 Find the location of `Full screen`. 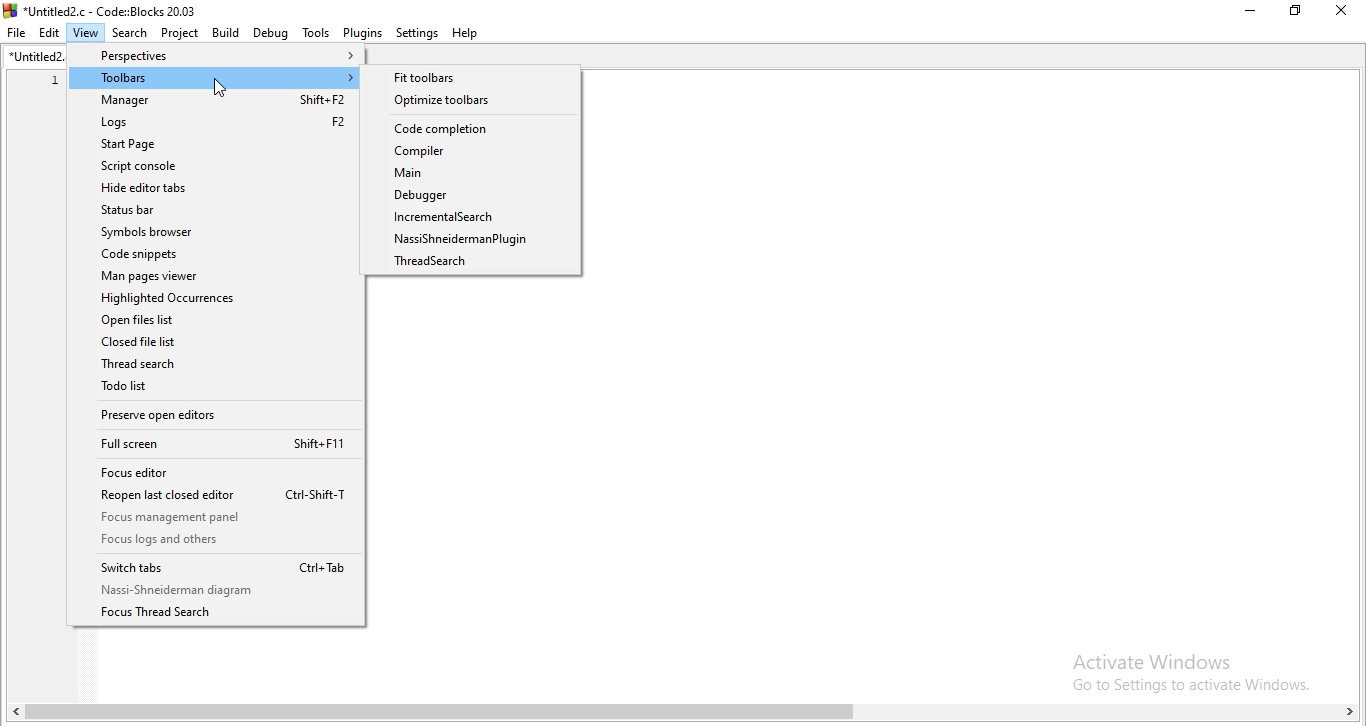

Full screen is located at coordinates (218, 444).